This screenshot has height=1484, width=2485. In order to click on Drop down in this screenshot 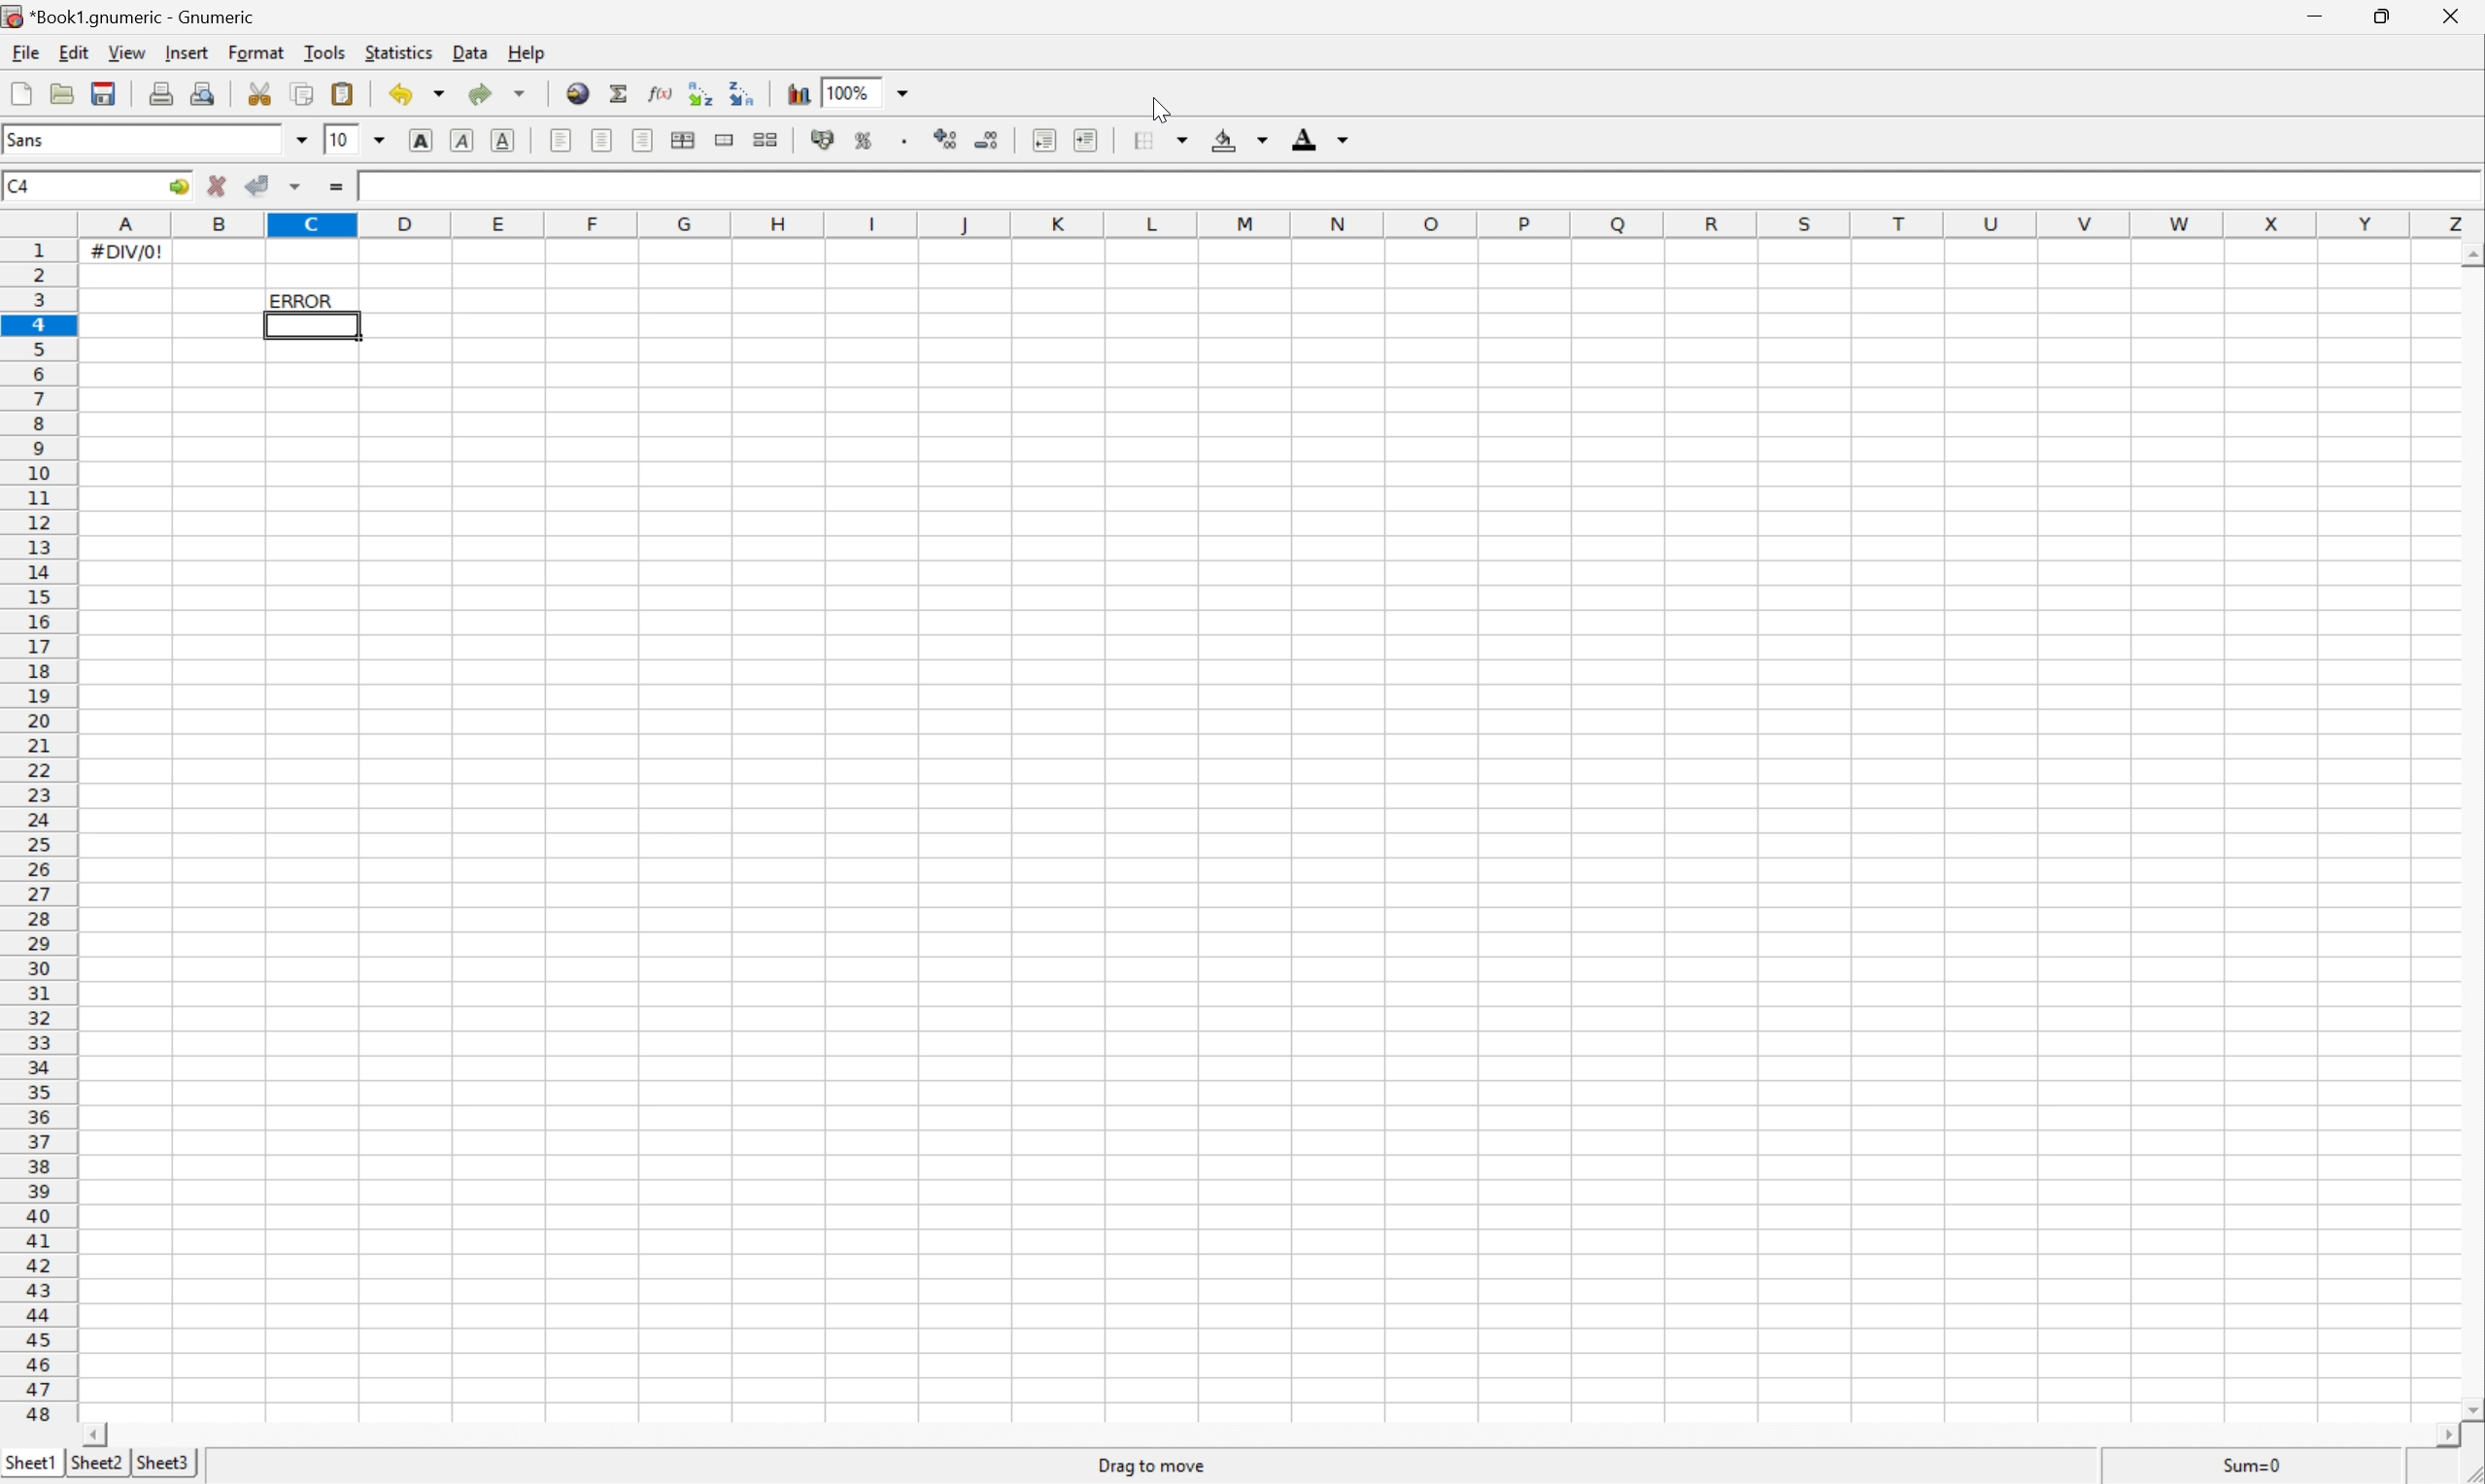, I will do `click(298, 139)`.